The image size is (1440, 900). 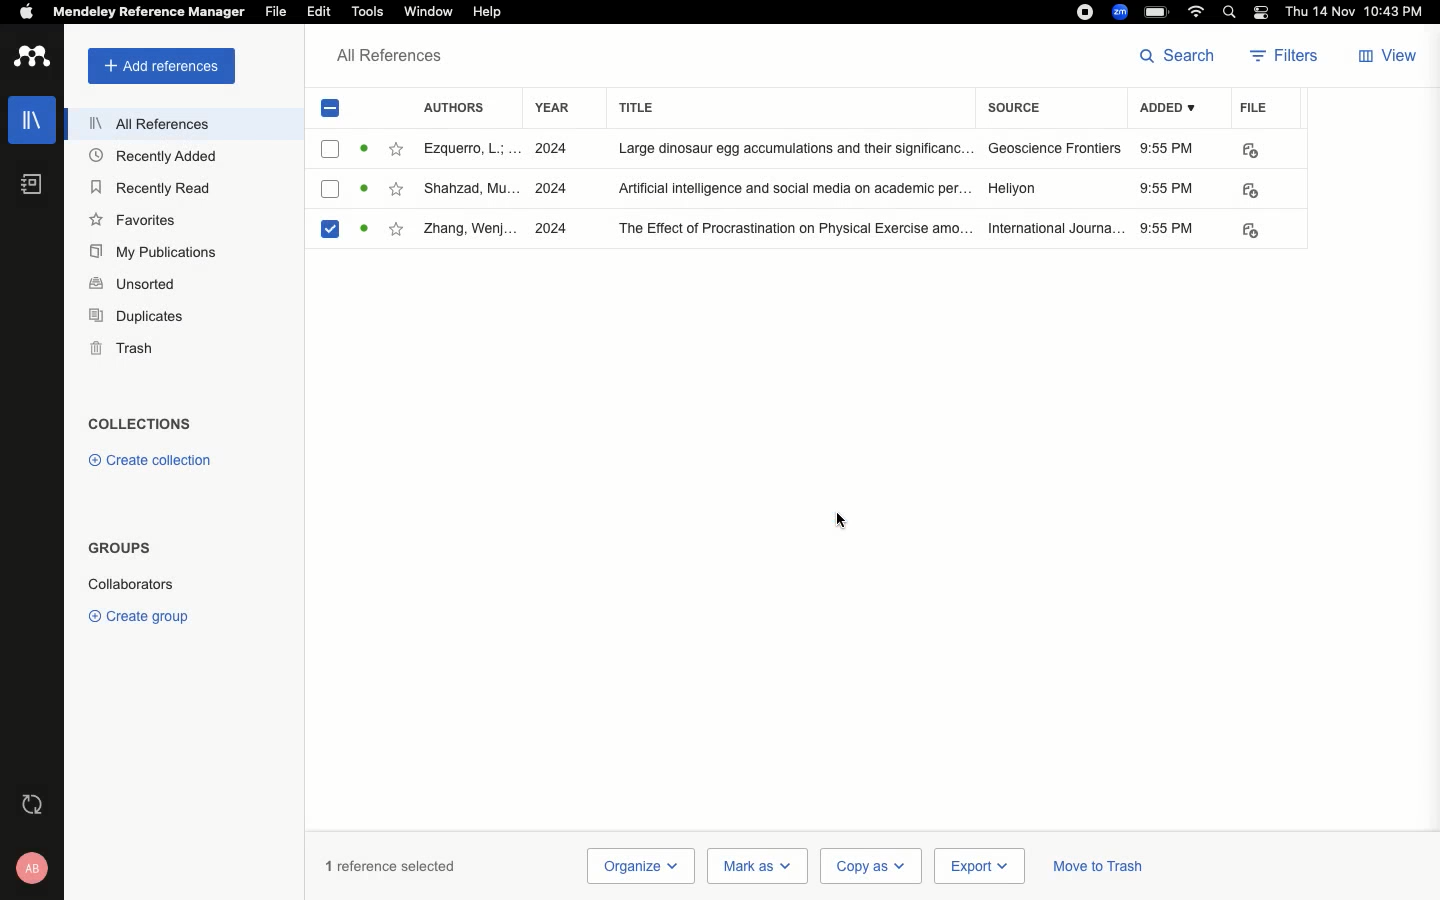 I want to click on Help, so click(x=497, y=11).